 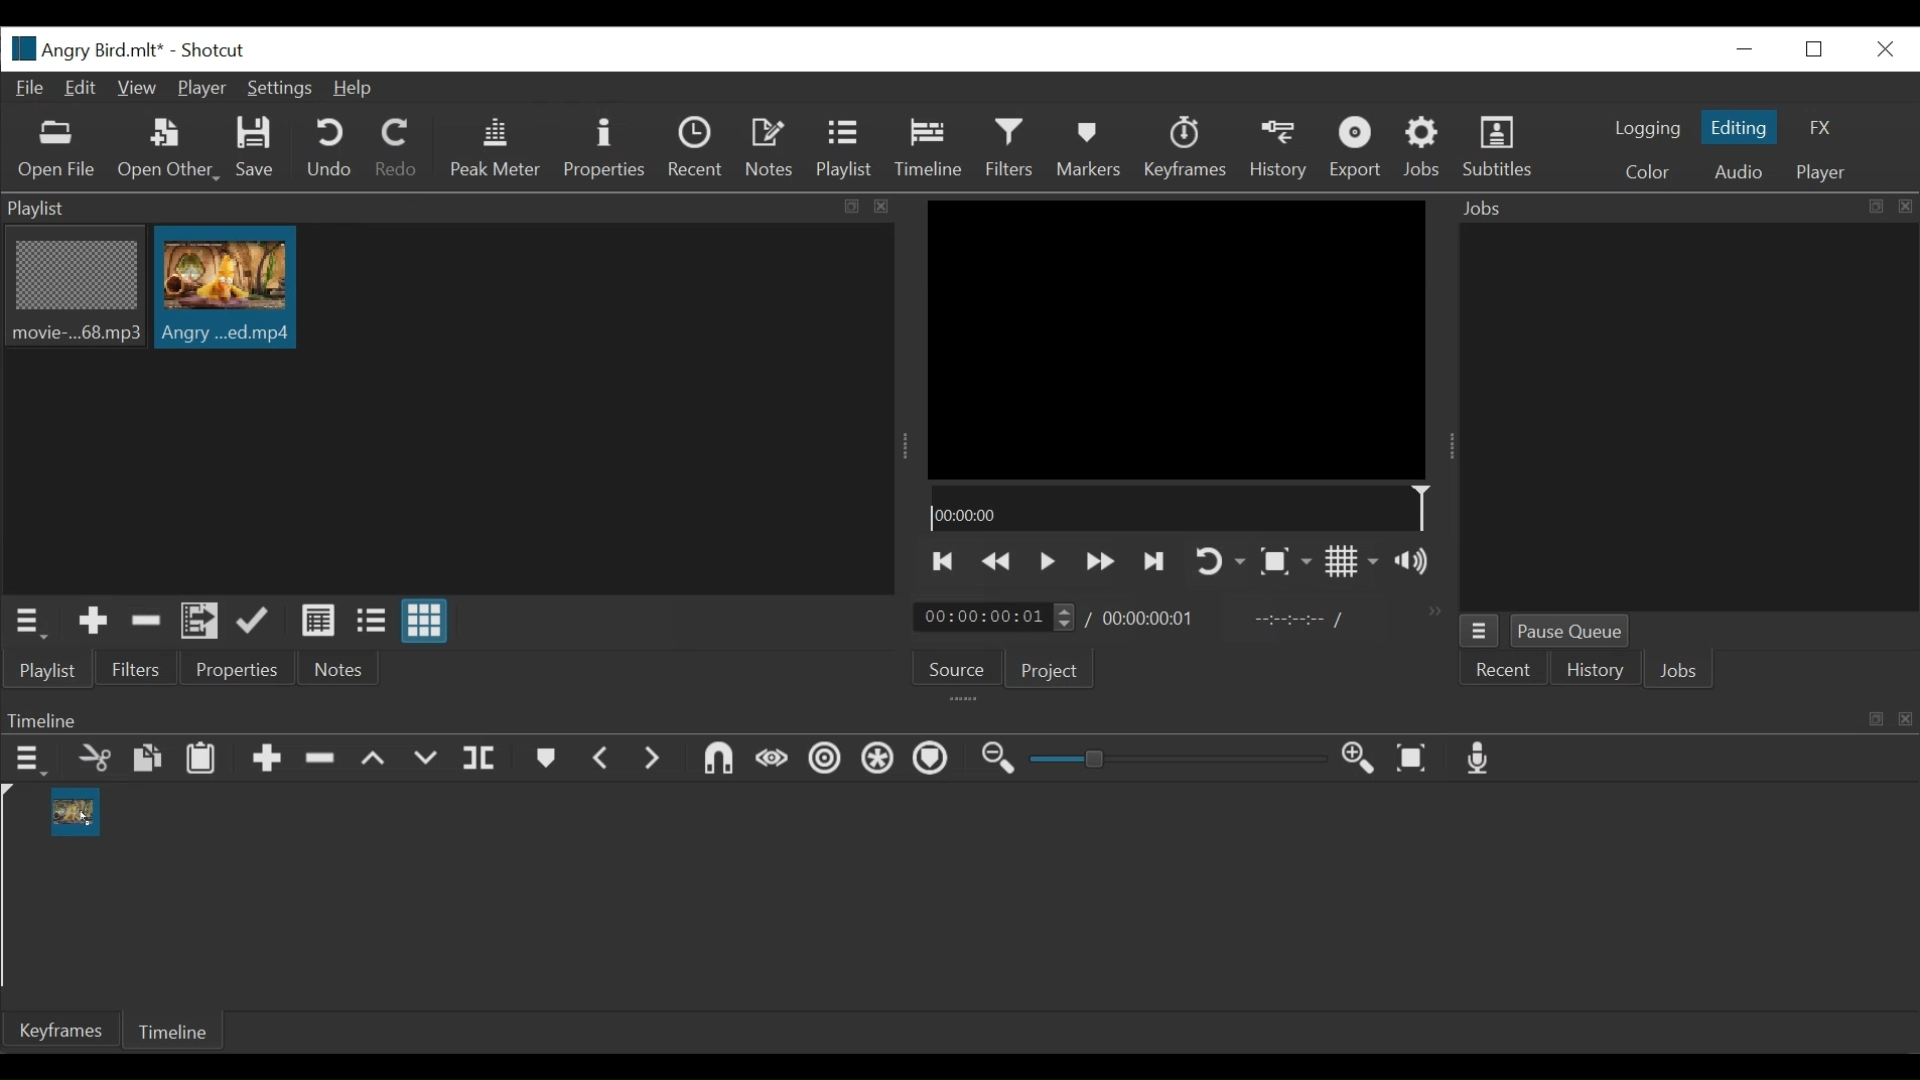 What do you see at coordinates (933, 760) in the screenshot?
I see `Ripple Markers` at bounding box center [933, 760].